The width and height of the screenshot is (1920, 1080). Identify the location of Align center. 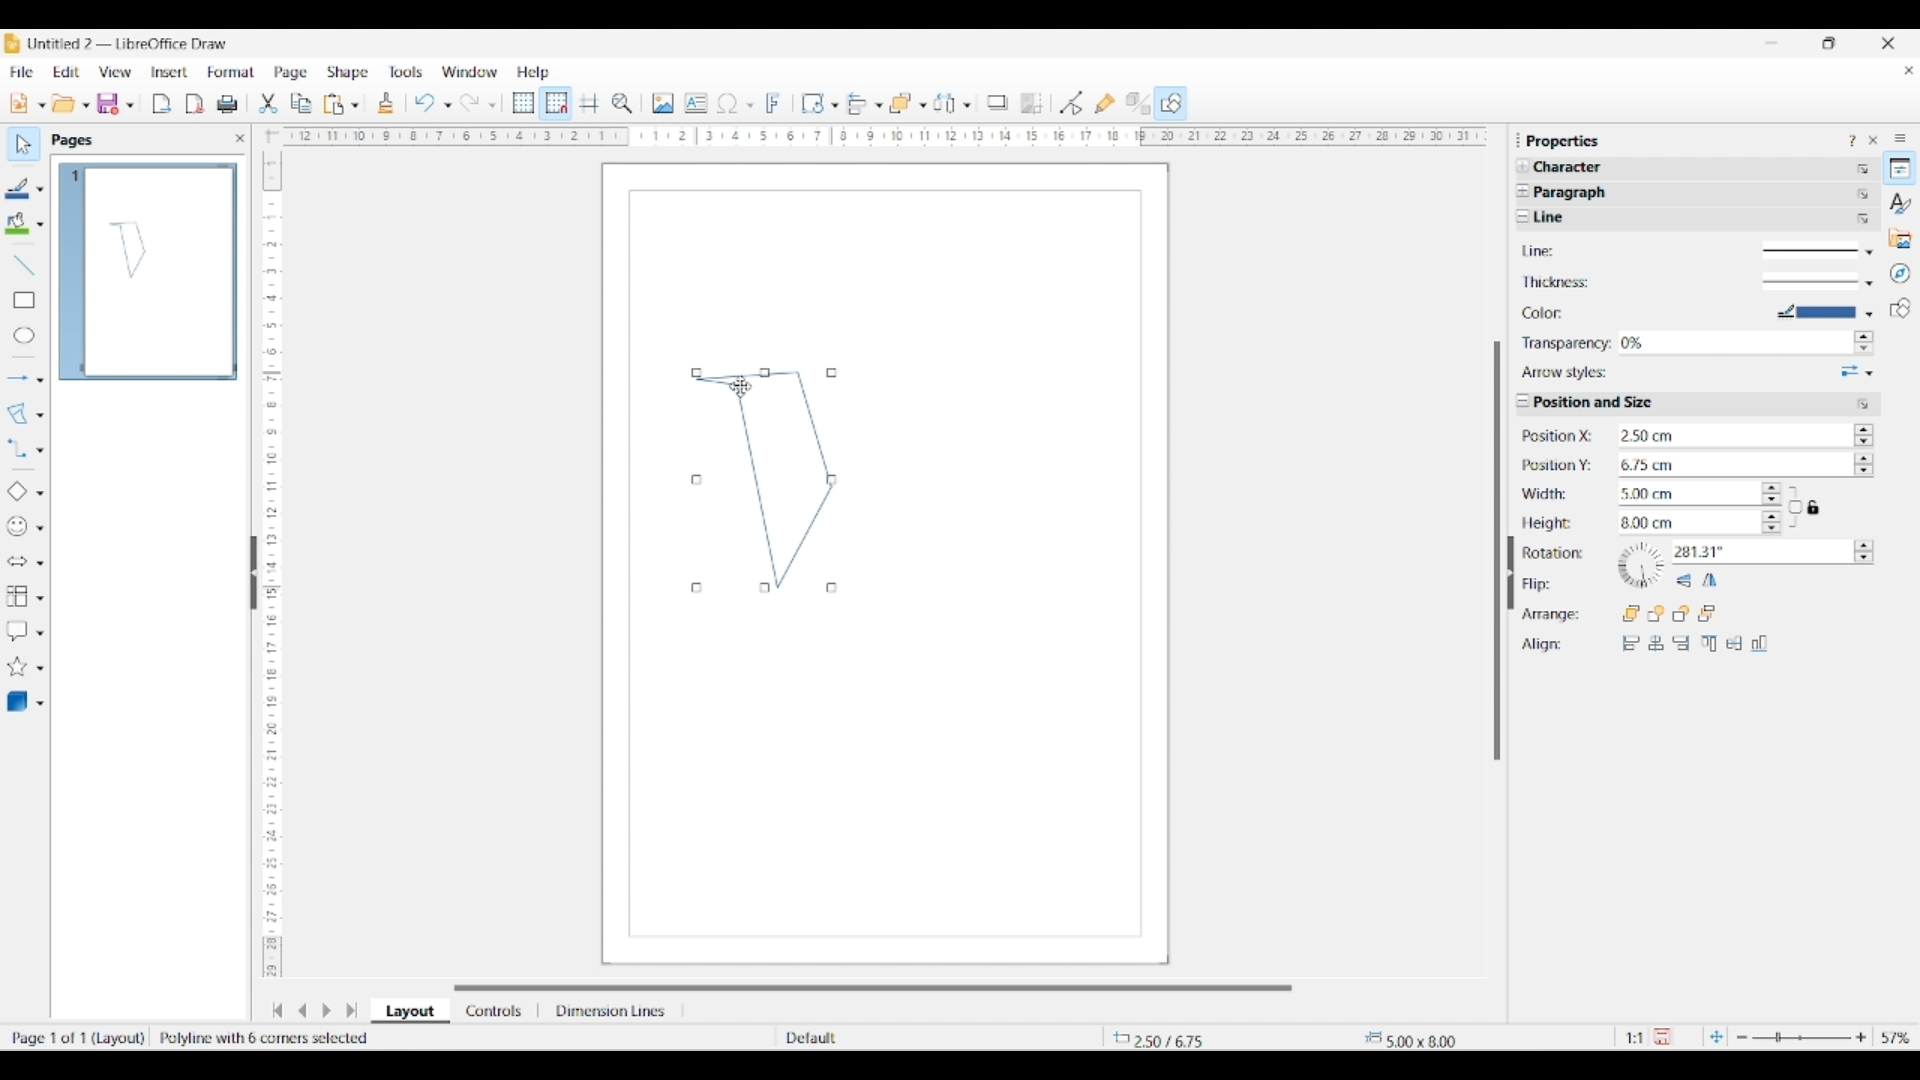
(1734, 643).